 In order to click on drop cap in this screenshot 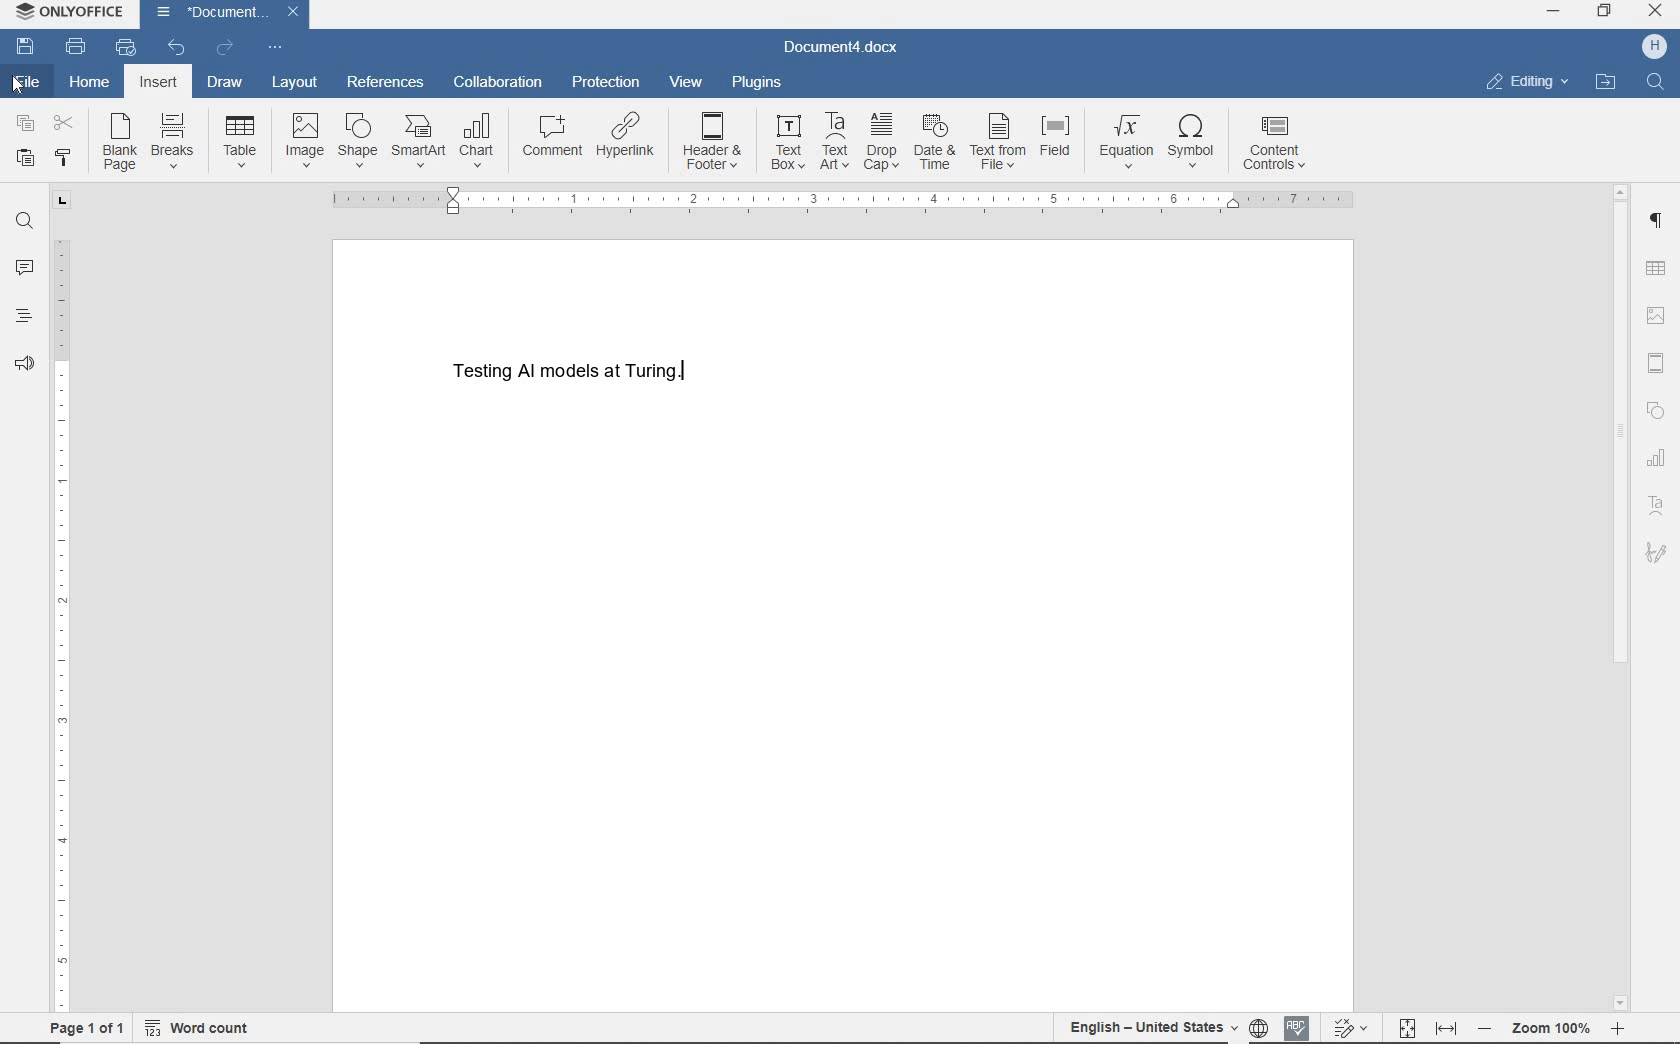, I will do `click(880, 140)`.